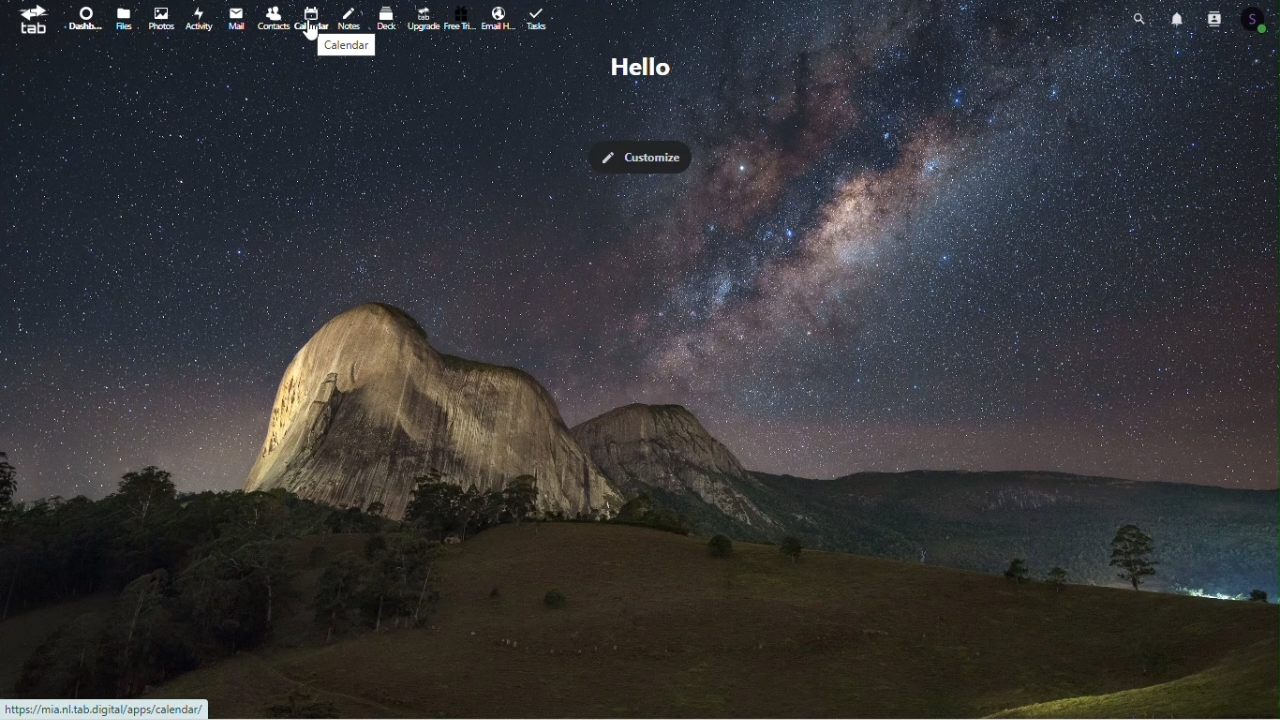  What do you see at coordinates (1256, 21) in the screenshot?
I see `Account icon contacts` at bounding box center [1256, 21].